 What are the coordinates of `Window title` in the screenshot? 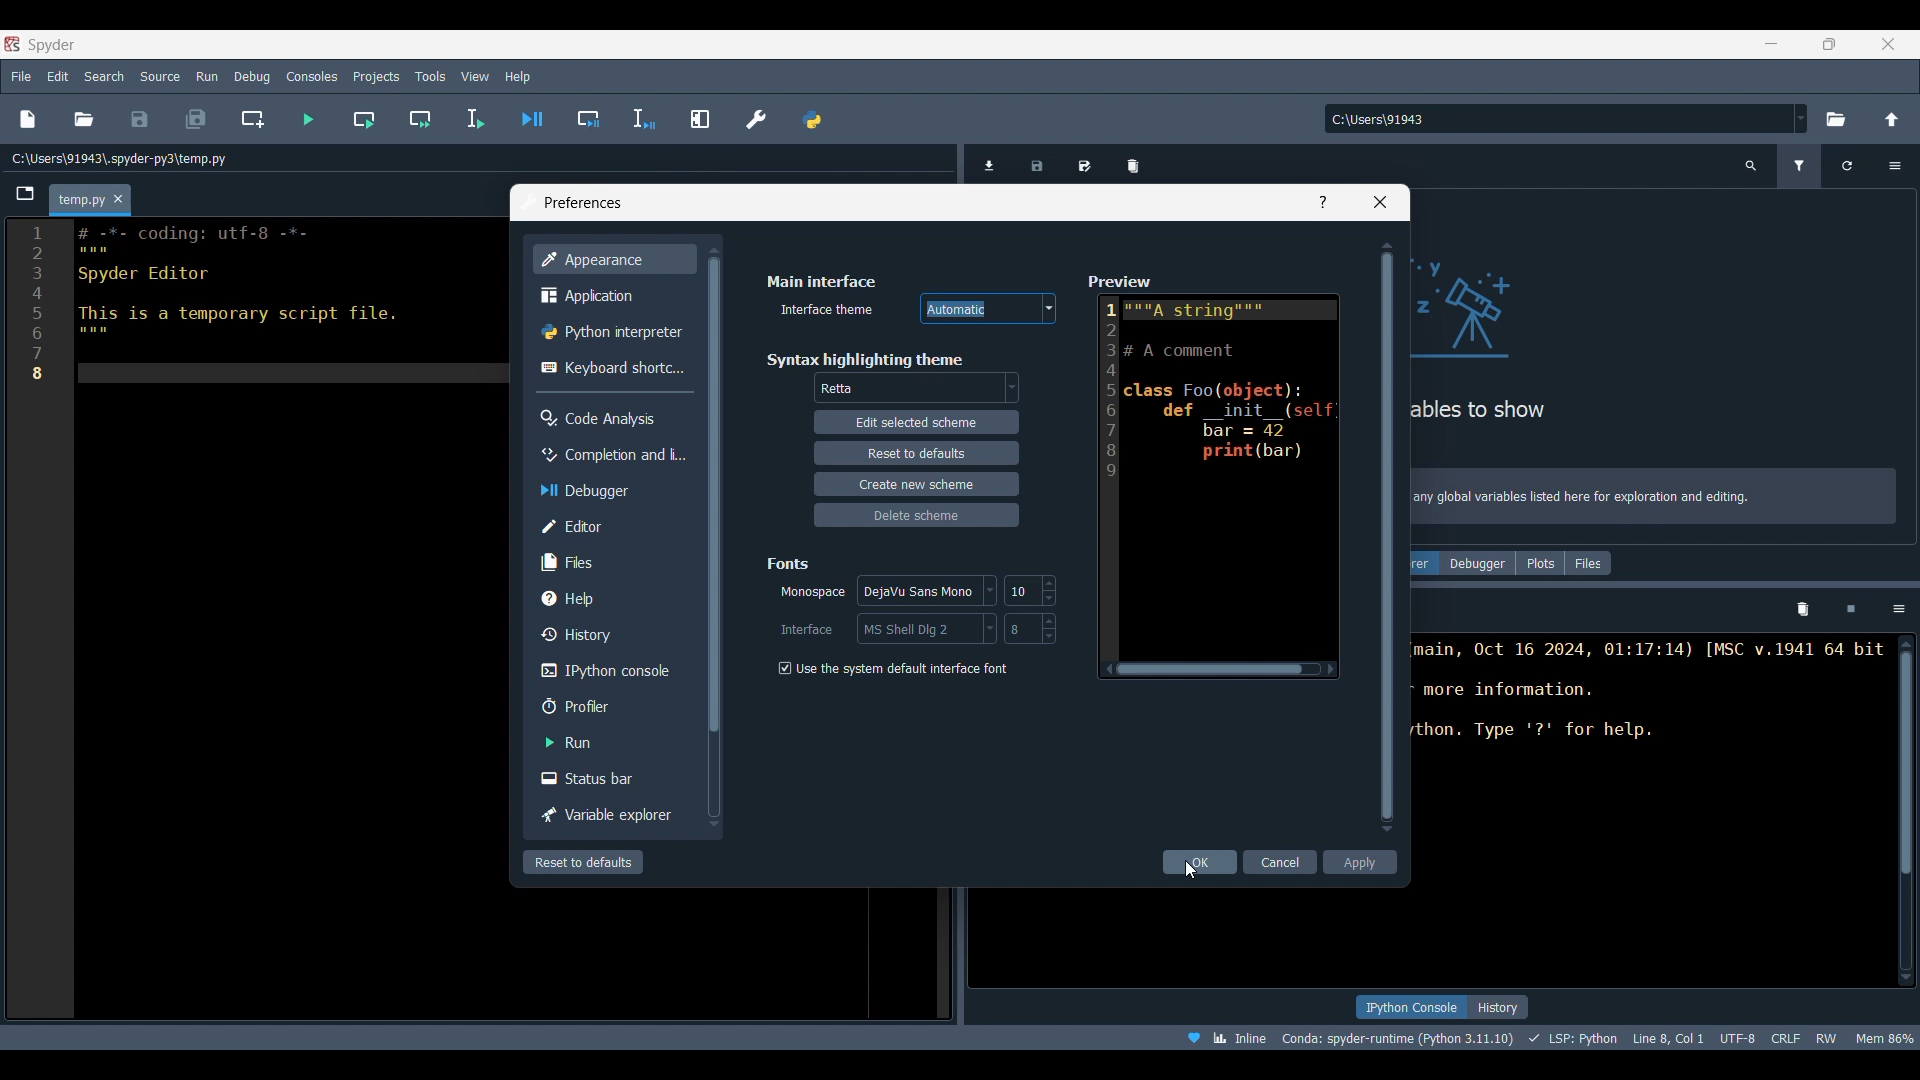 It's located at (583, 203).